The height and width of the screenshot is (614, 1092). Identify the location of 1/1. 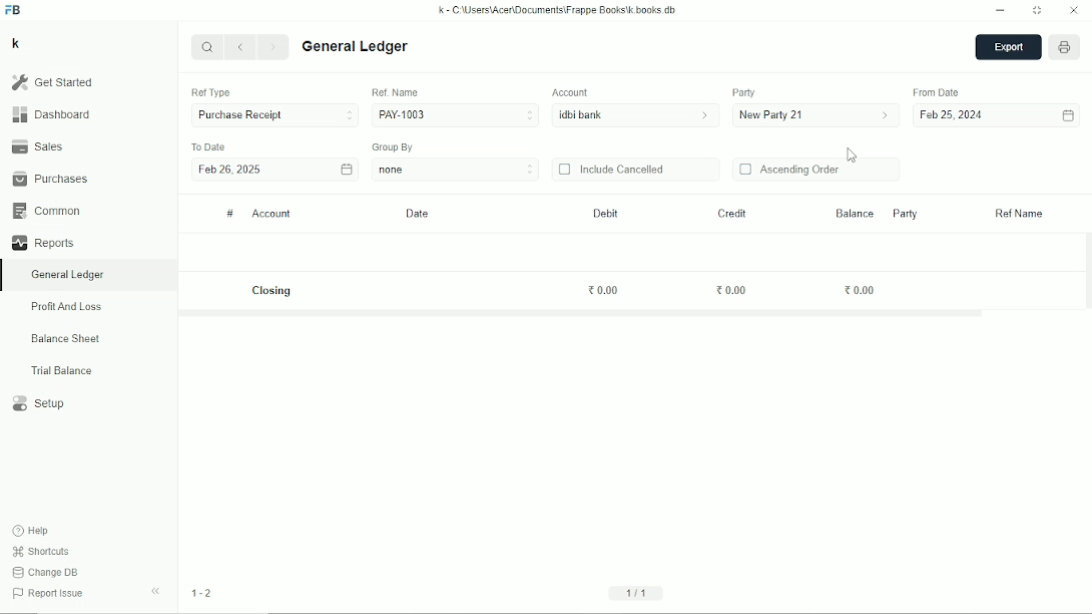
(639, 592).